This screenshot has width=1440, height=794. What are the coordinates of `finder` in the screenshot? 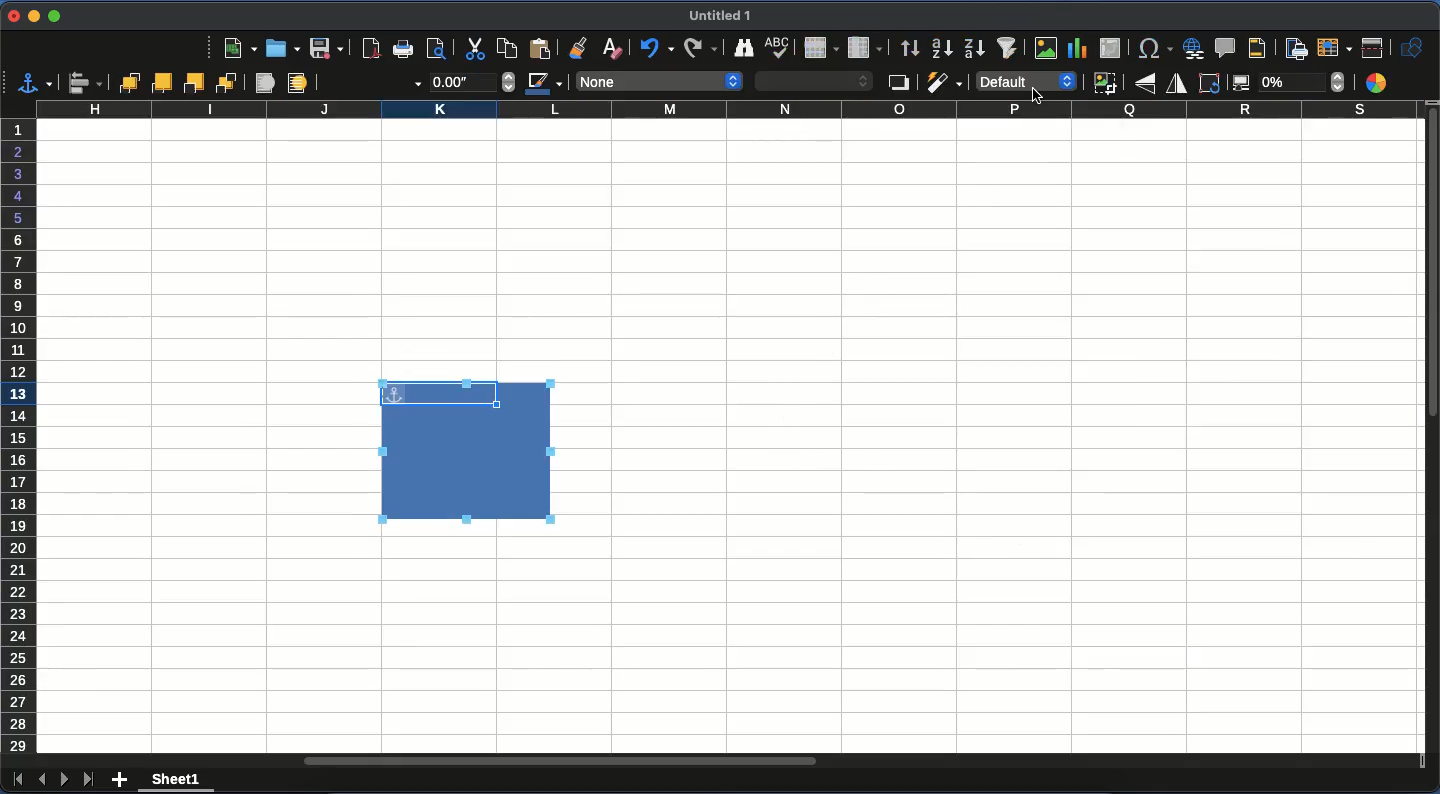 It's located at (742, 47).